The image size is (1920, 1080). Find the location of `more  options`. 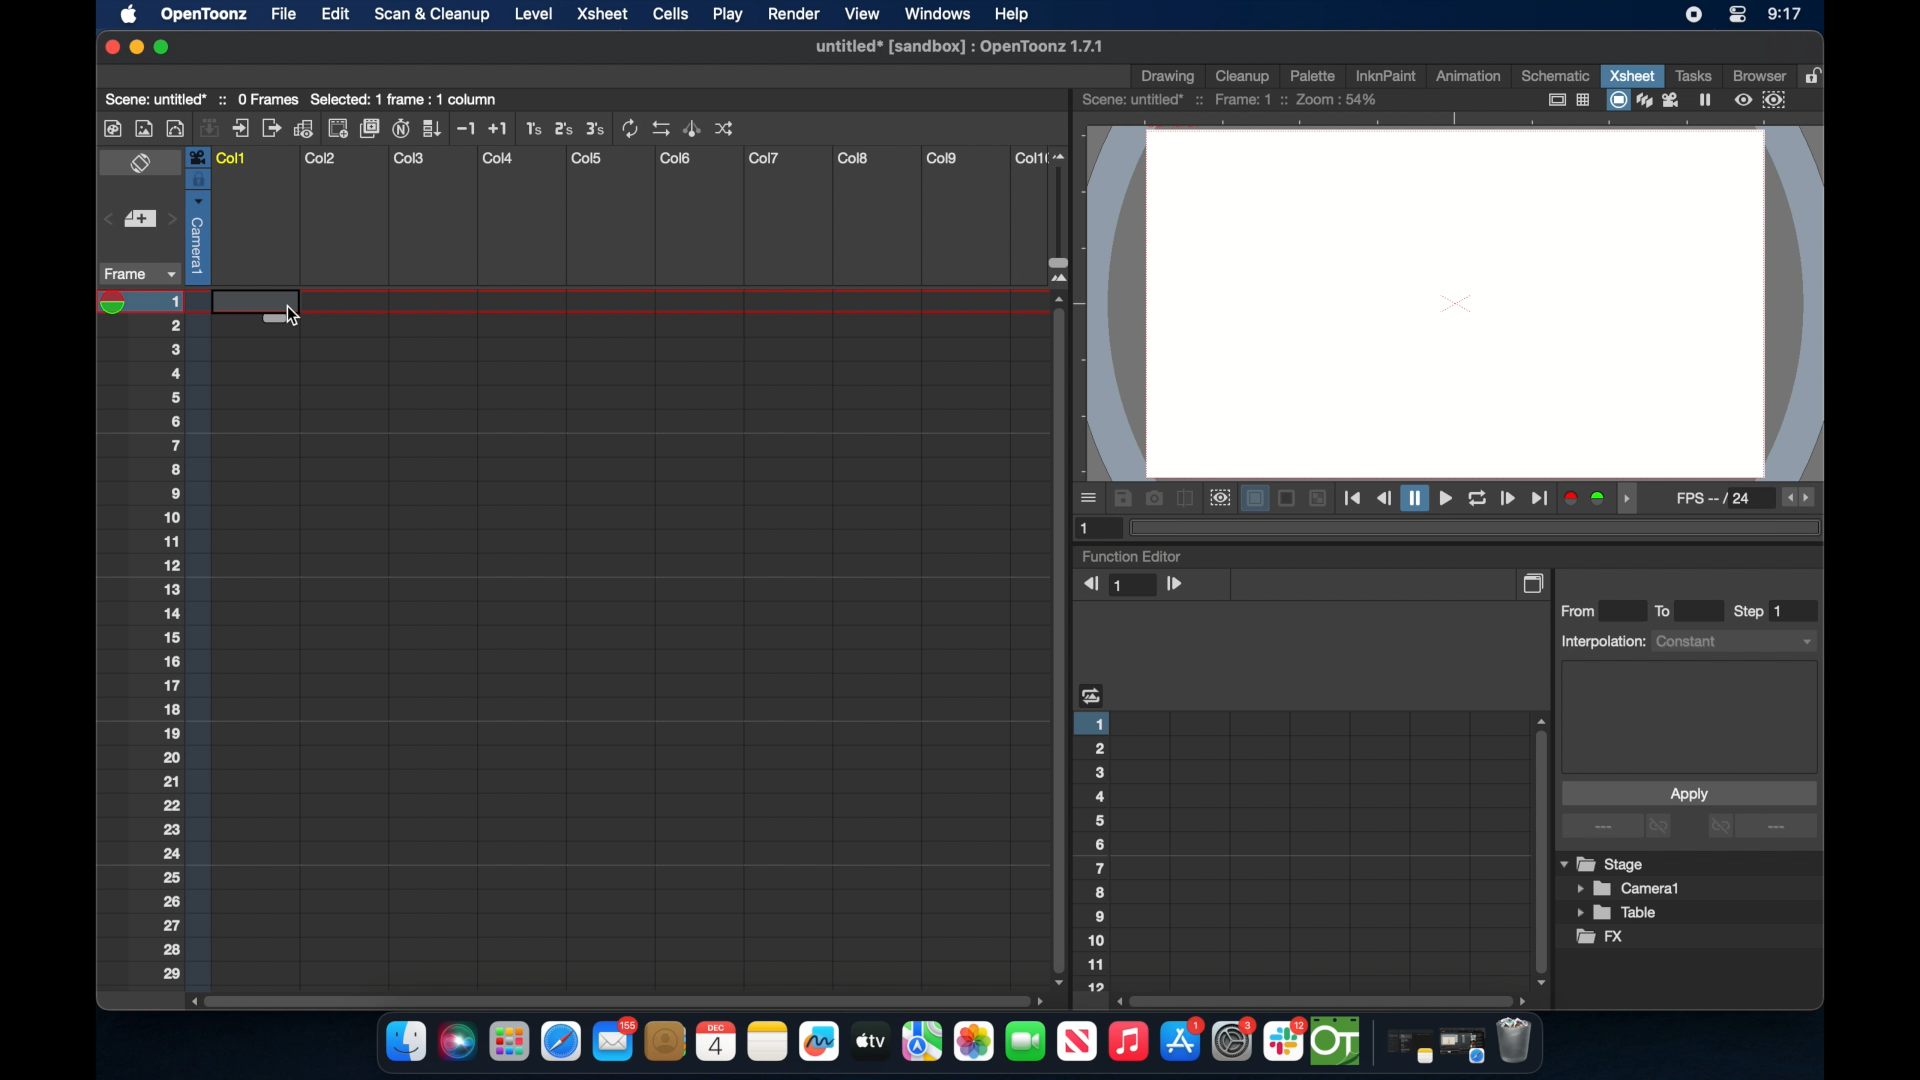

more  options is located at coordinates (1619, 827).